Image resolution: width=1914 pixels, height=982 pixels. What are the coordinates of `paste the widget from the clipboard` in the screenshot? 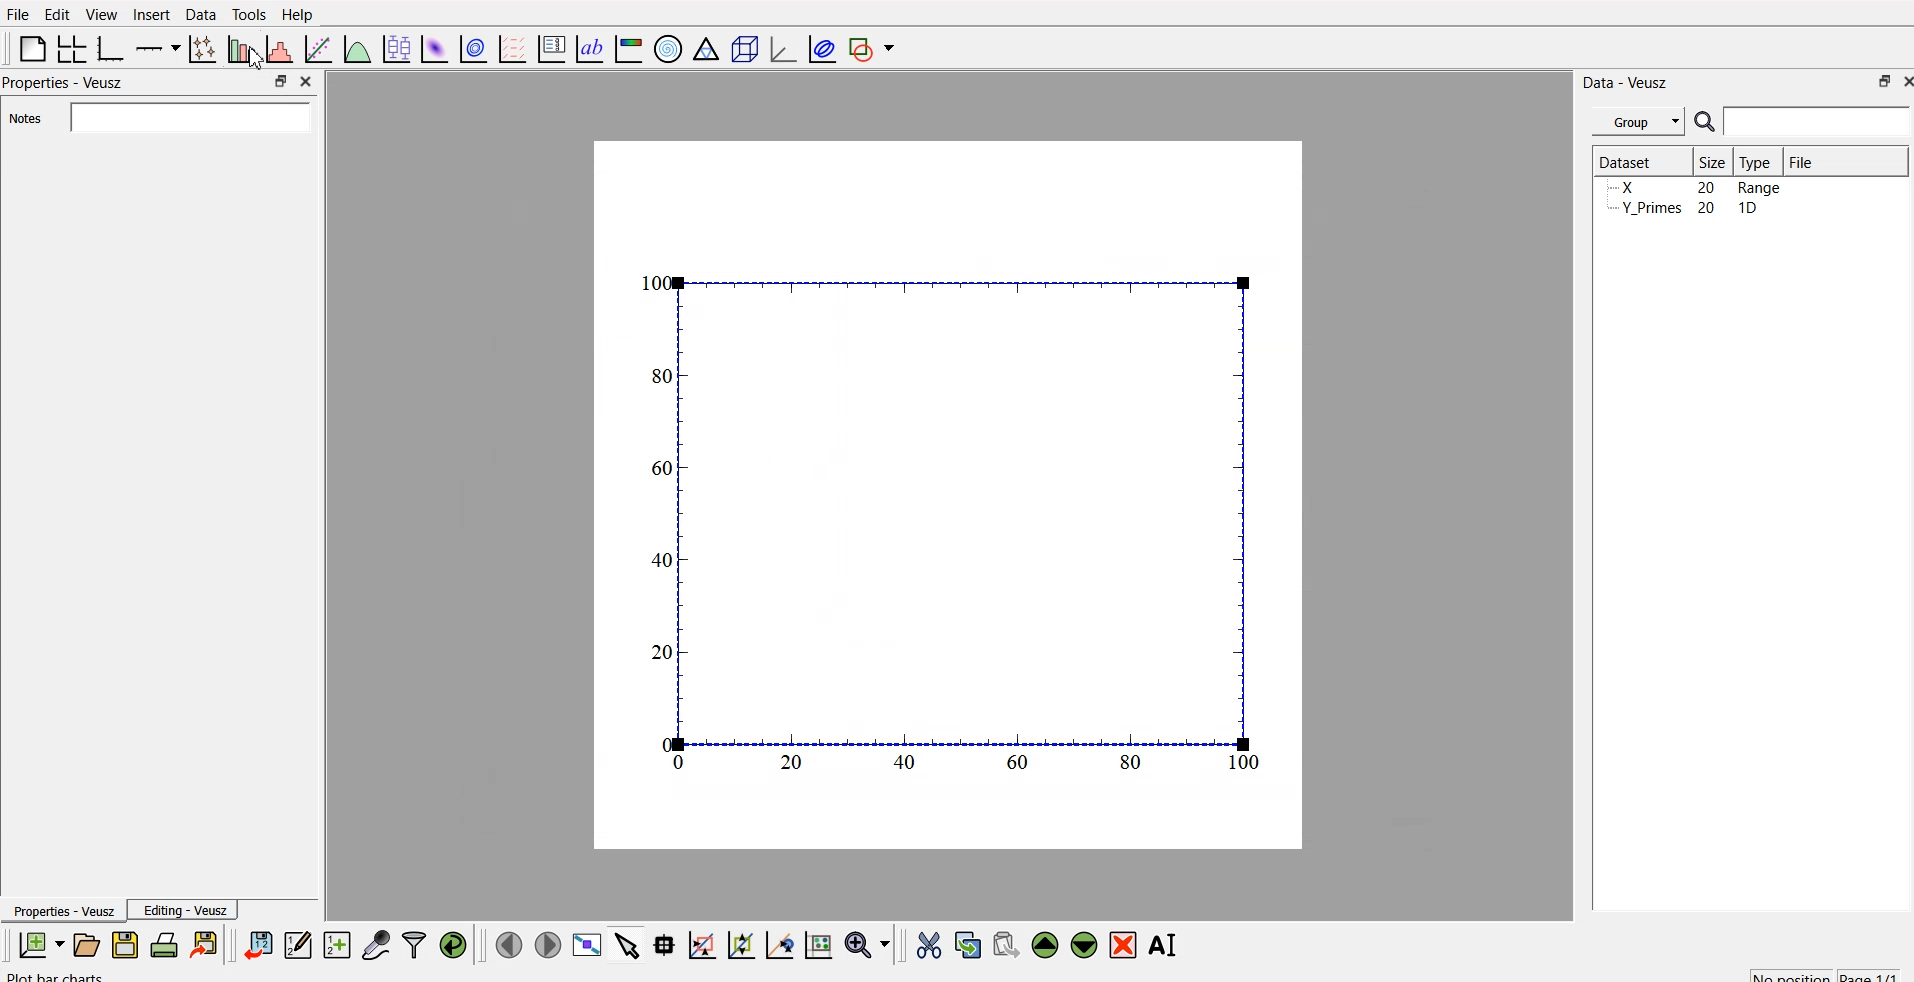 It's located at (1006, 944).